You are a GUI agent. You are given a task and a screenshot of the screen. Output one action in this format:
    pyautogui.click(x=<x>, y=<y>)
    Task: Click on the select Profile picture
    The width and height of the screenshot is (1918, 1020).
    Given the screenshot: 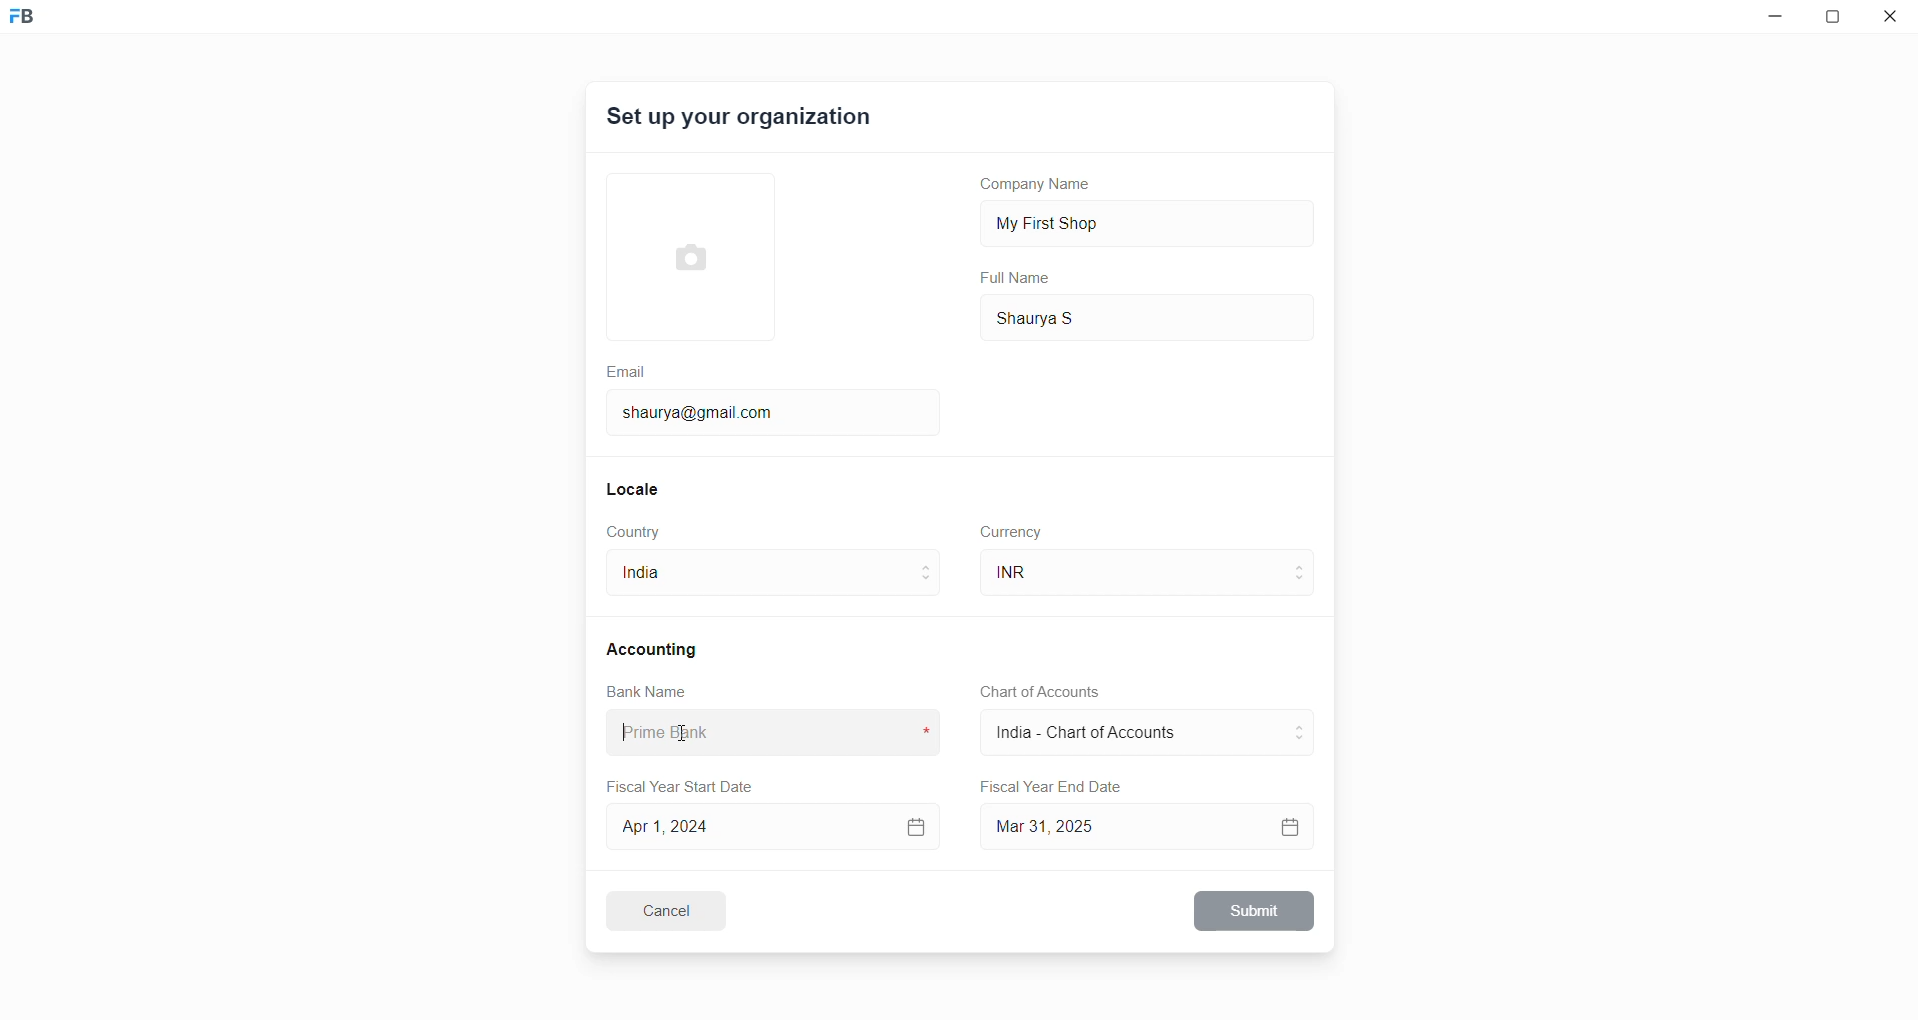 What is the action you would take?
    pyautogui.click(x=681, y=254)
    